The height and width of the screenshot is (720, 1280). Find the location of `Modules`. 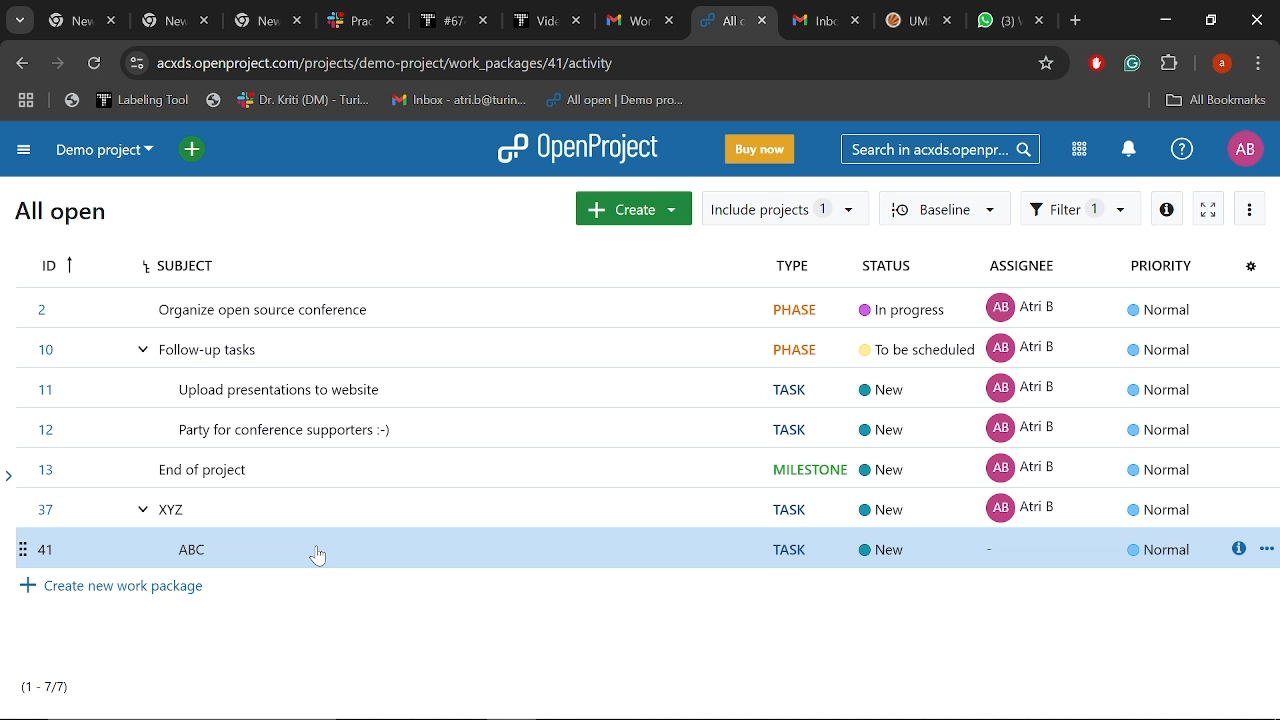

Modules is located at coordinates (1076, 148).